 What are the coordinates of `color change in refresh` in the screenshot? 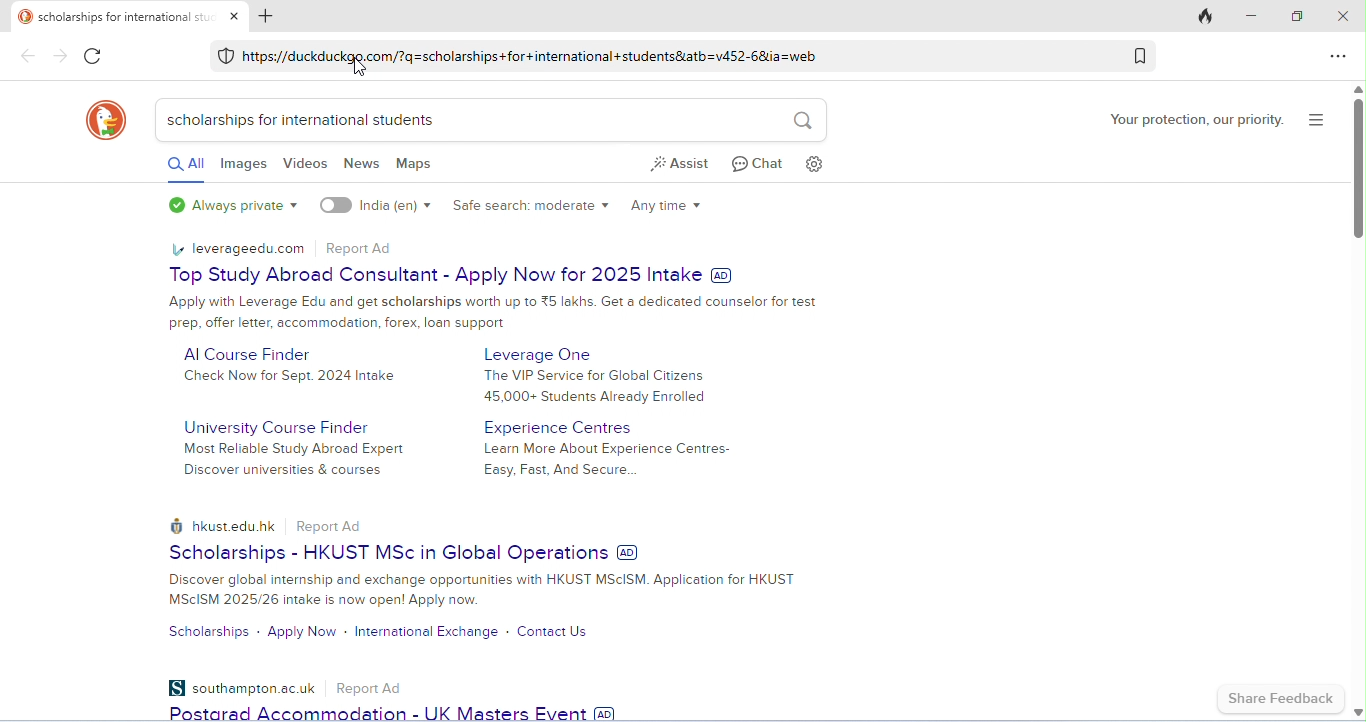 It's located at (92, 56).